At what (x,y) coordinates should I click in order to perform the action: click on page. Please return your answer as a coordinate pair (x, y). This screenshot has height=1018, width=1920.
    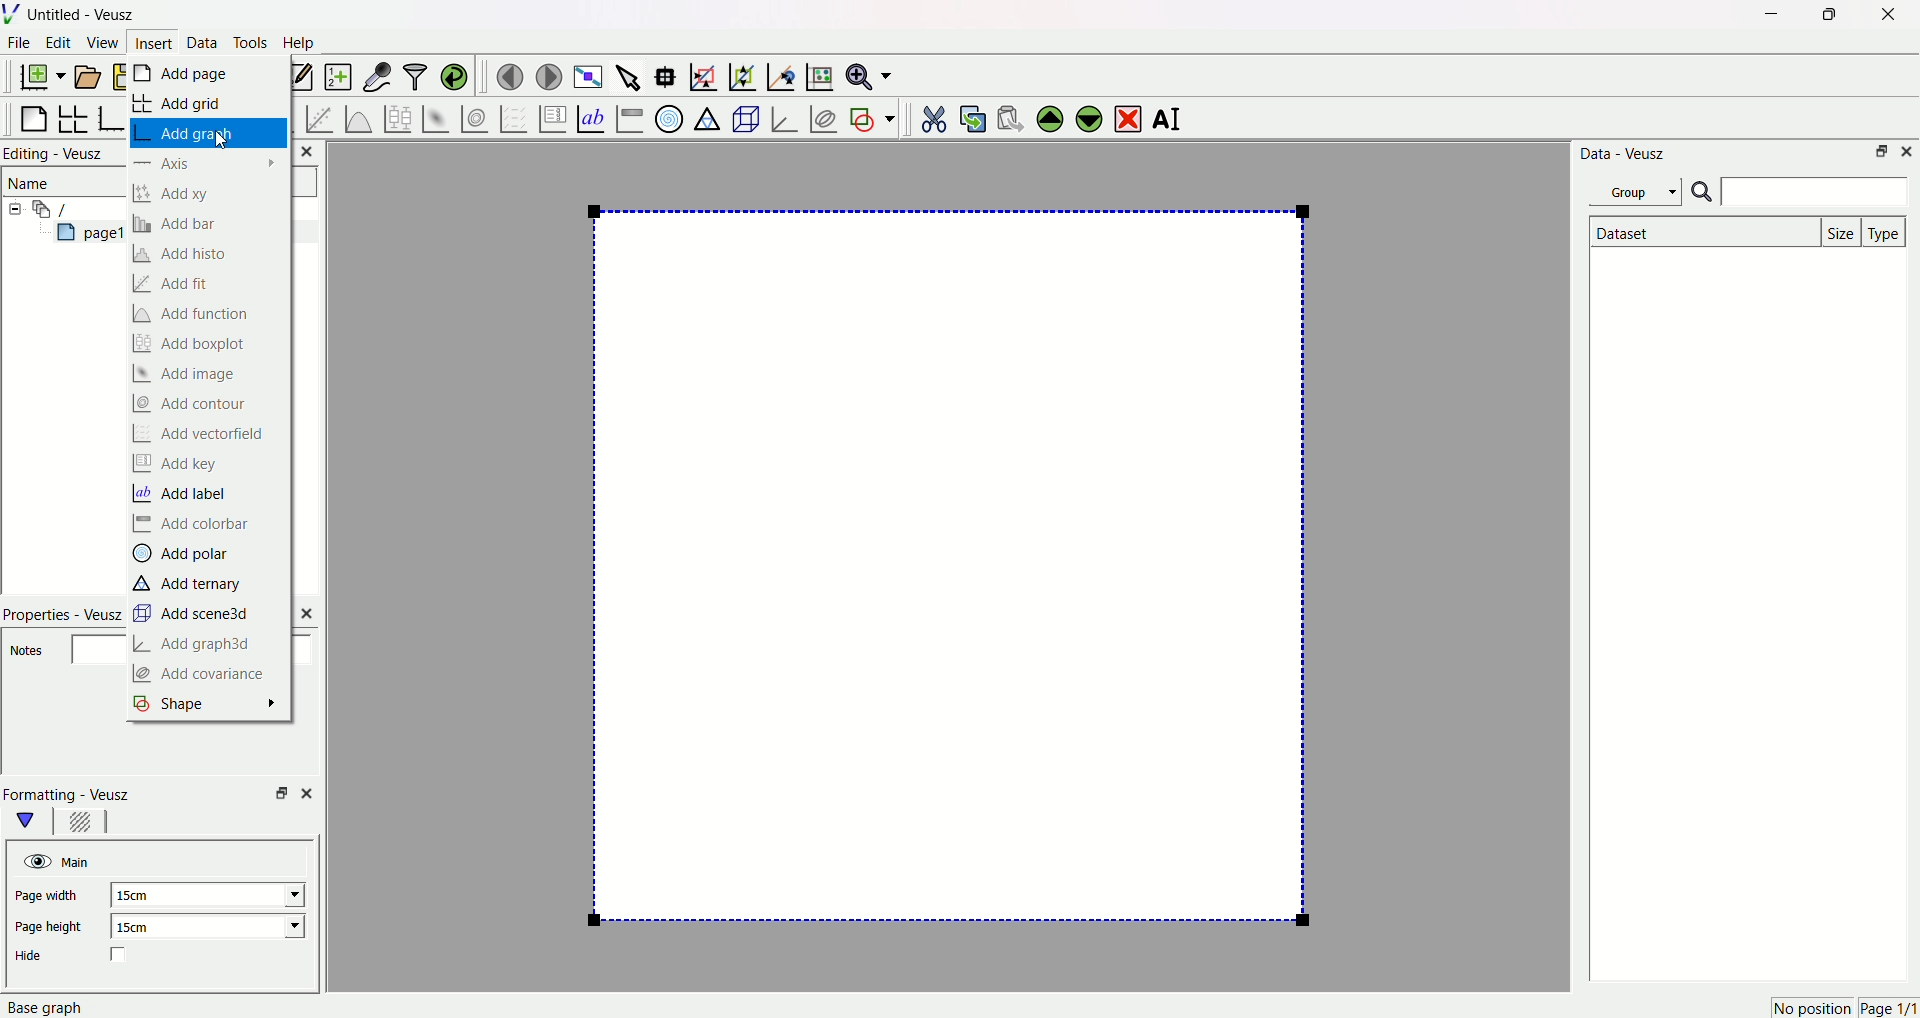
    Looking at the image, I should click on (935, 571).